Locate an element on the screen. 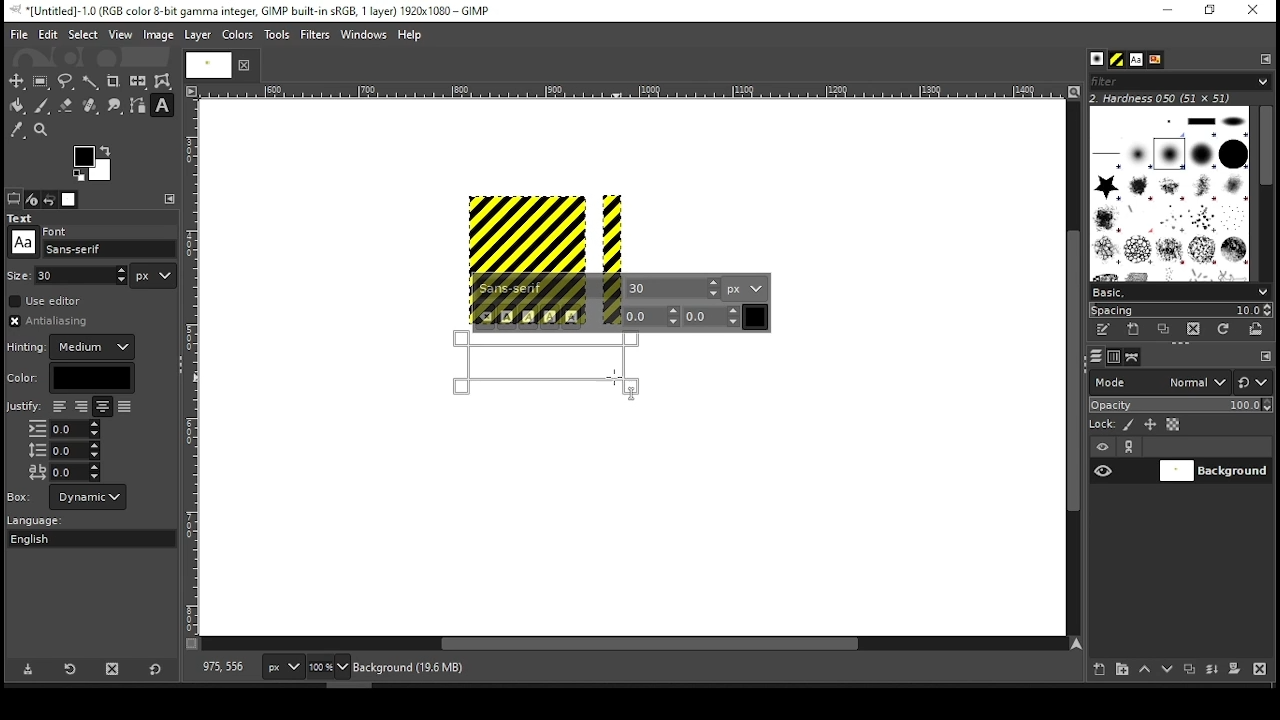 The width and height of the screenshot is (1280, 720). select is located at coordinates (82, 33).